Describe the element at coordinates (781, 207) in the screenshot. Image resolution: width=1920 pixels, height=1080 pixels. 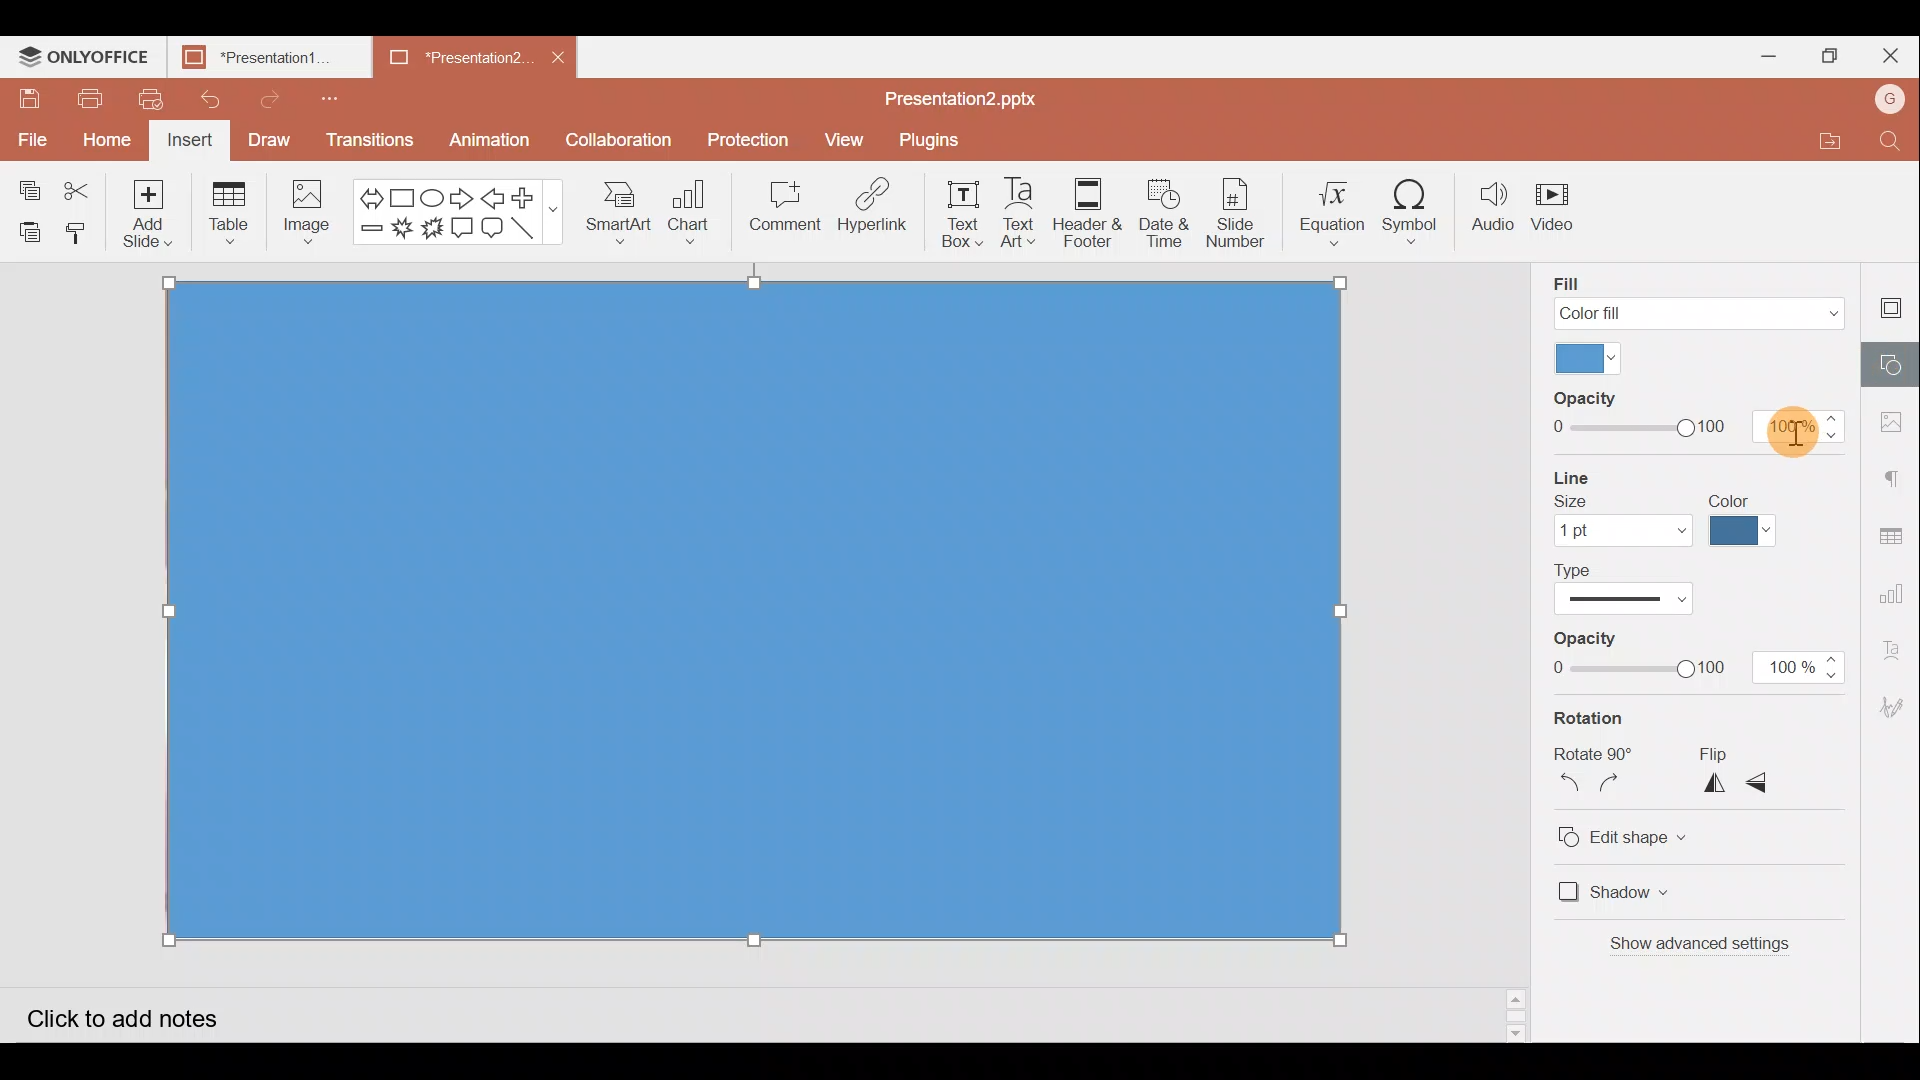
I see `Comment` at that location.